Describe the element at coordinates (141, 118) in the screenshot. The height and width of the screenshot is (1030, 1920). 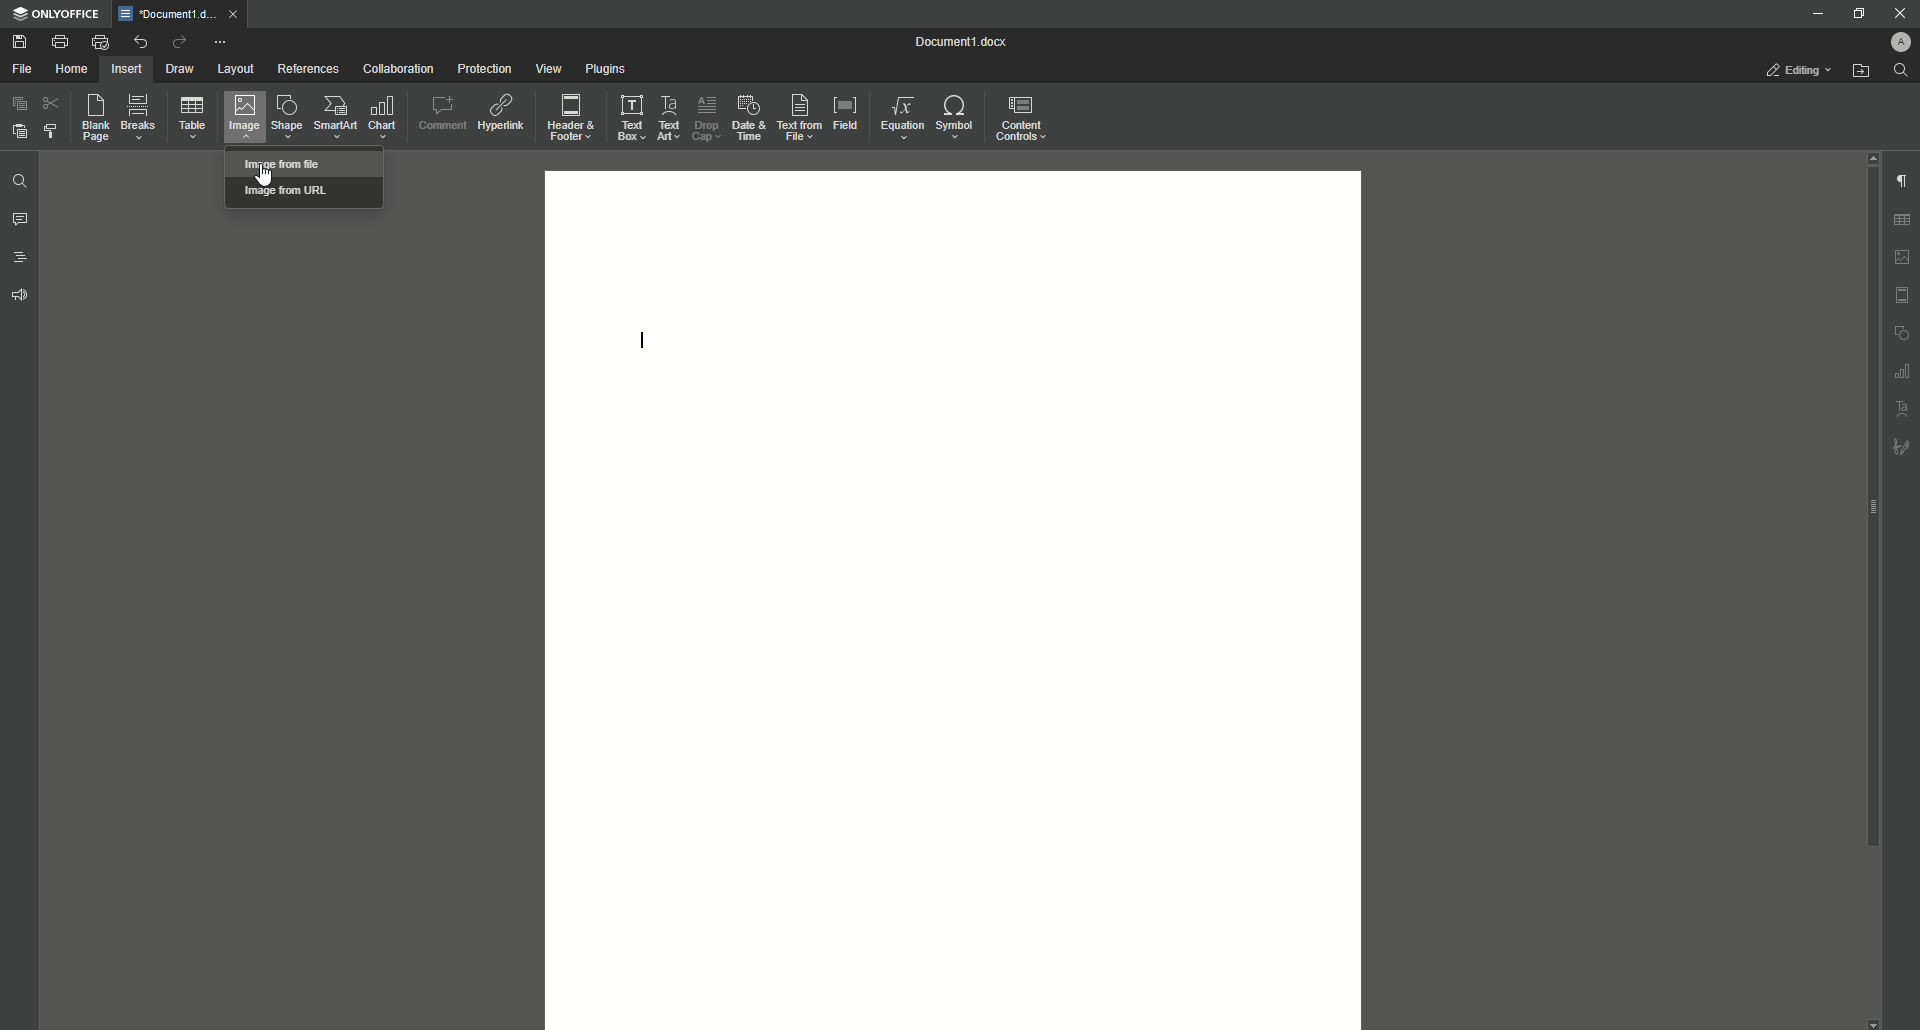
I see `Breaks` at that location.